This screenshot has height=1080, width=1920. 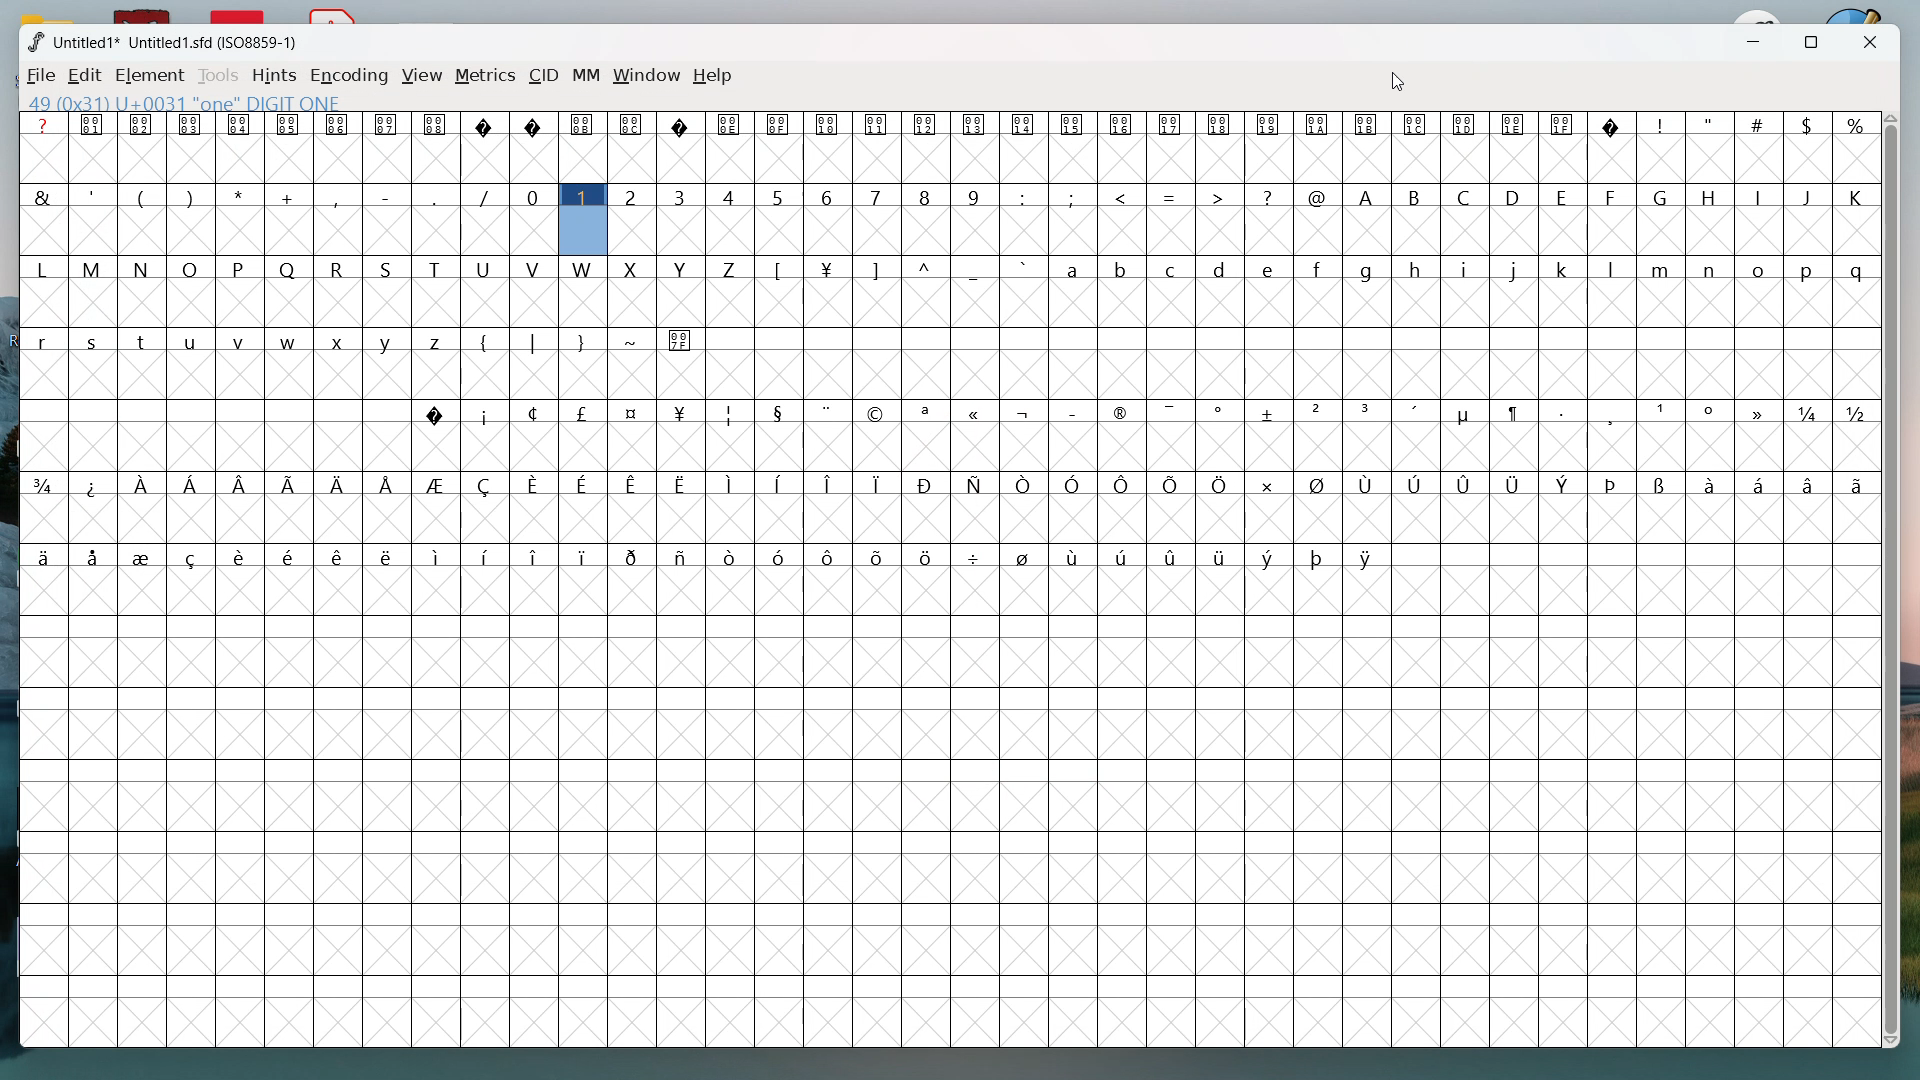 What do you see at coordinates (634, 123) in the screenshot?
I see `symbol` at bounding box center [634, 123].